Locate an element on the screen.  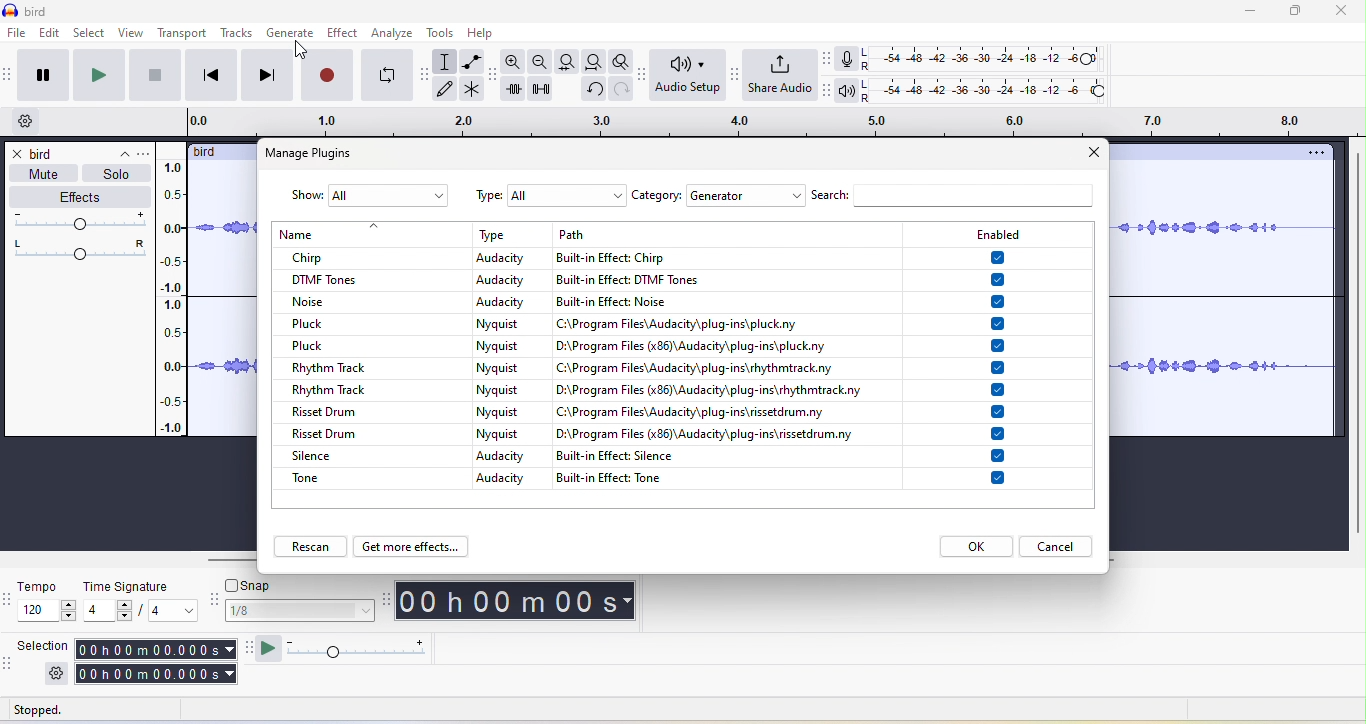
type is located at coordinates (487, 194).